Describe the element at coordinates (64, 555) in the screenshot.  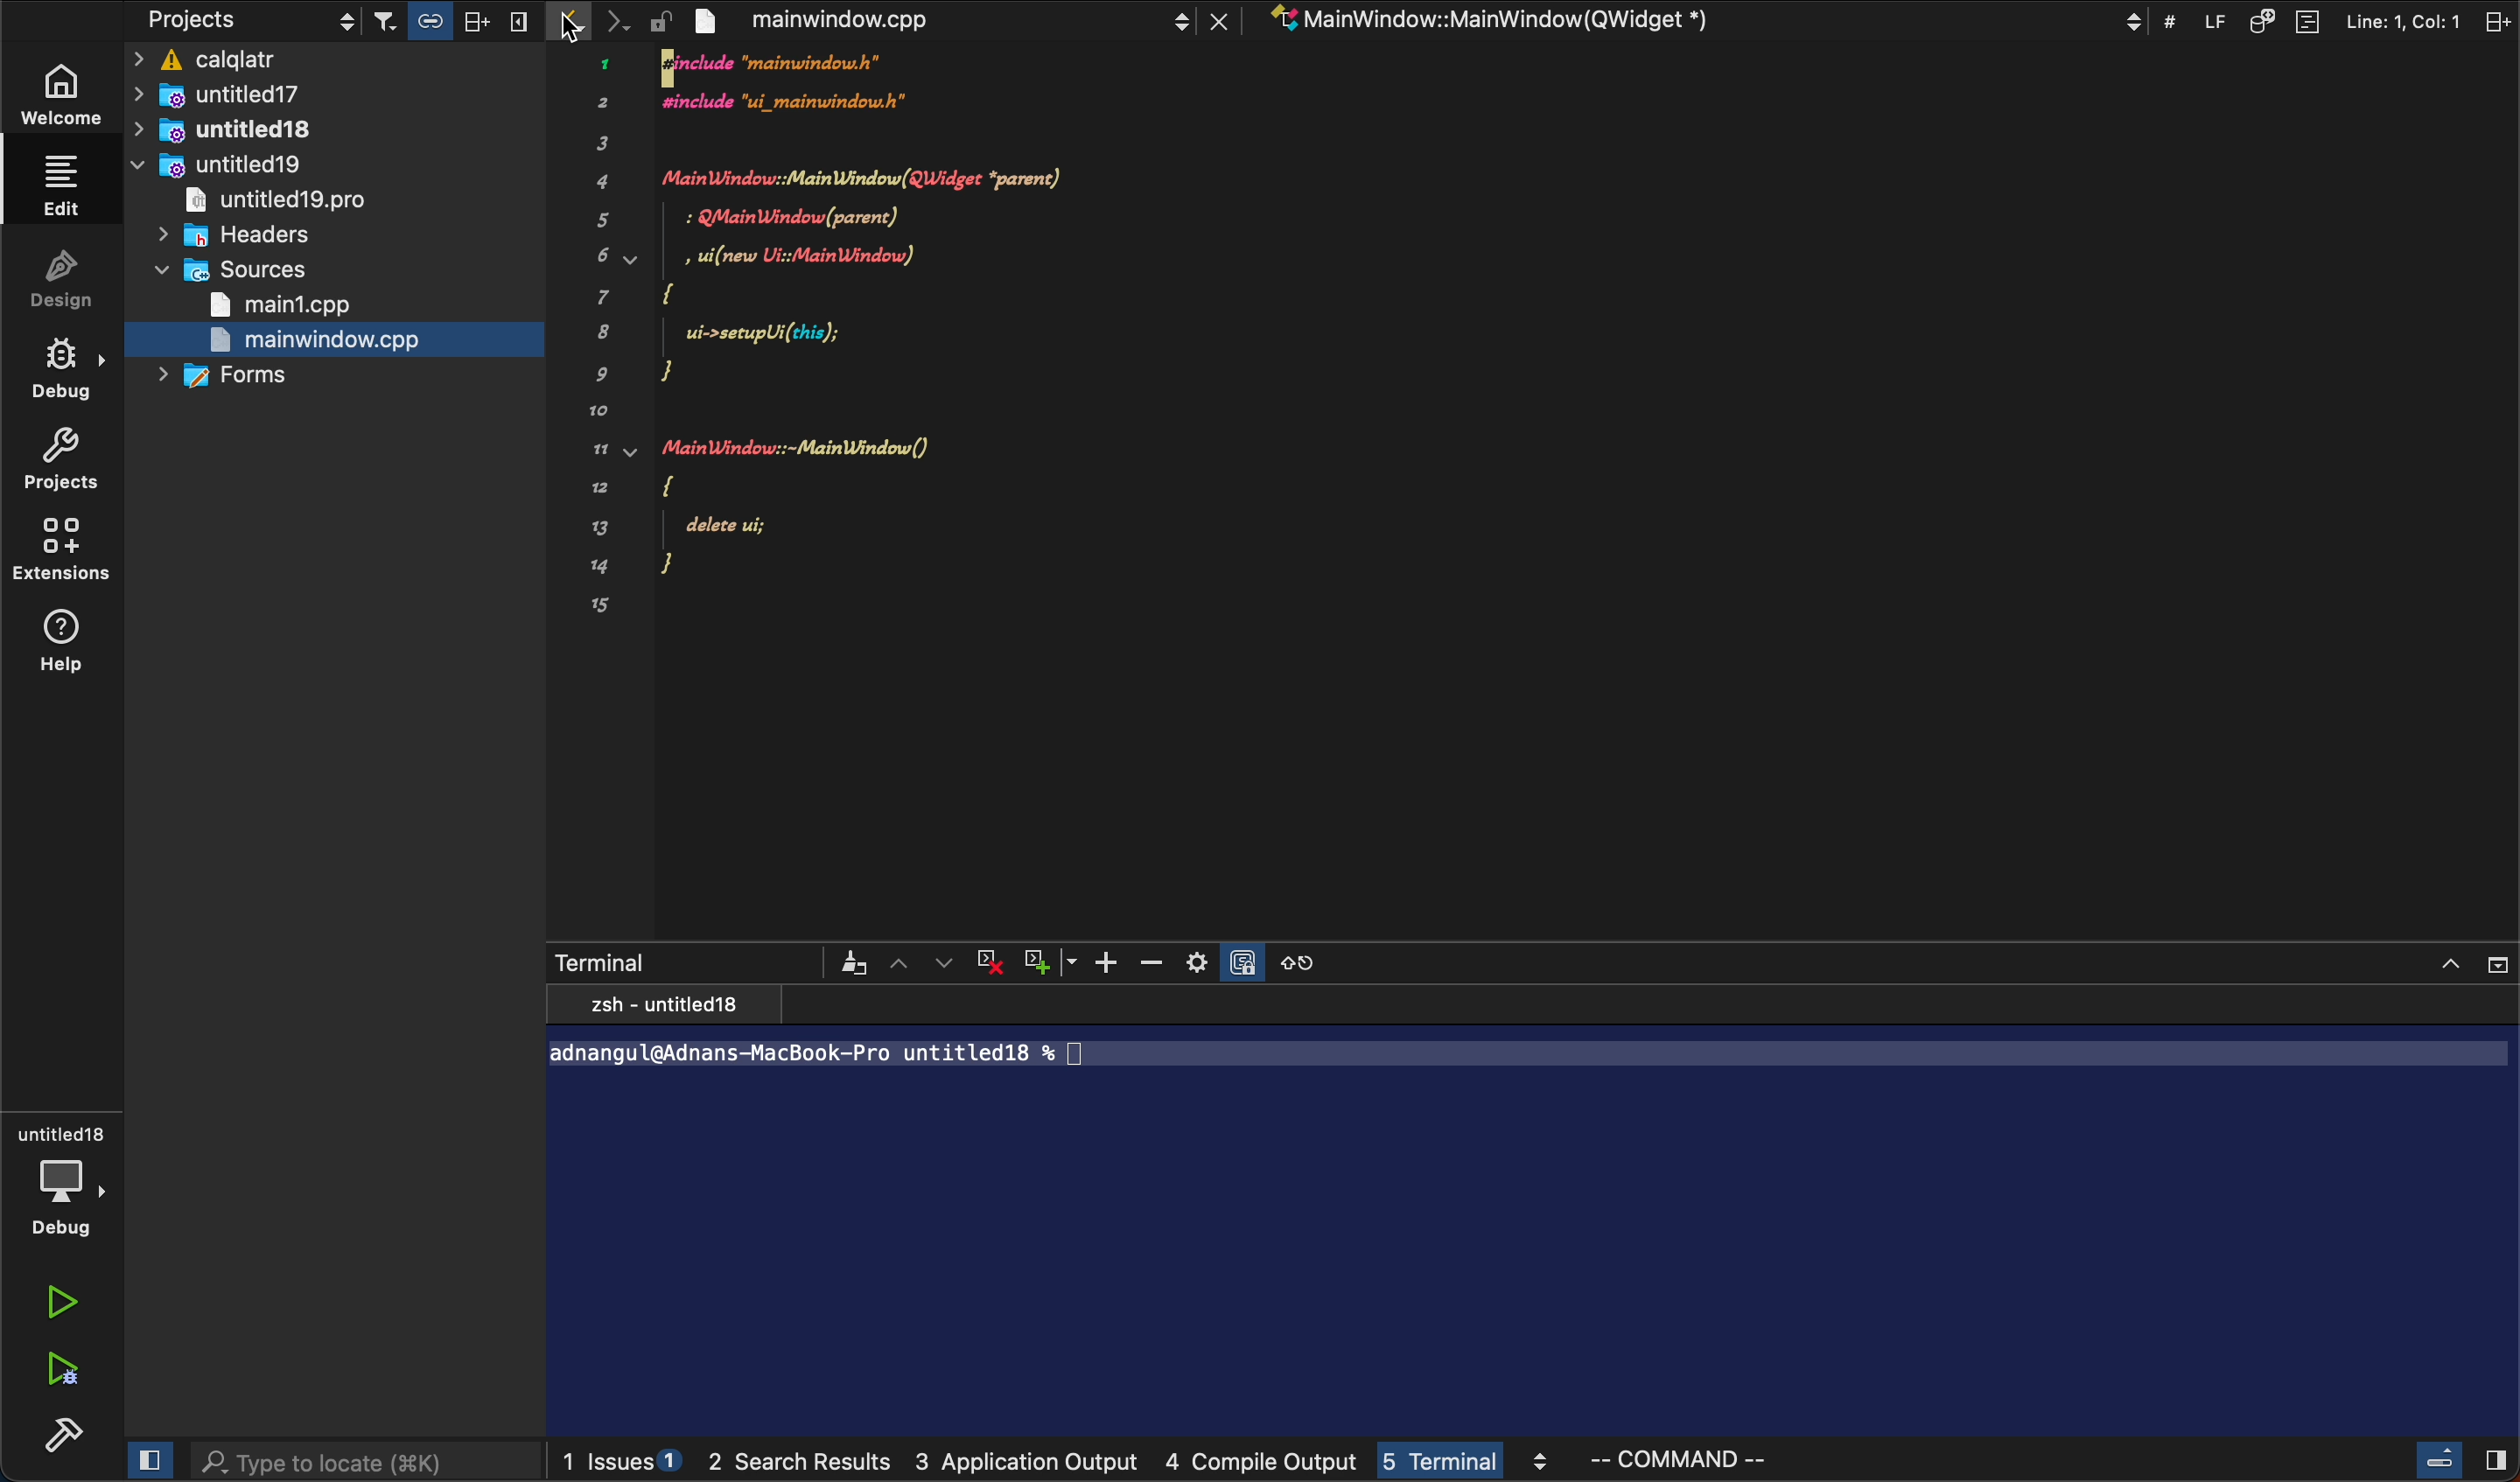
I see `extensions` at that location.